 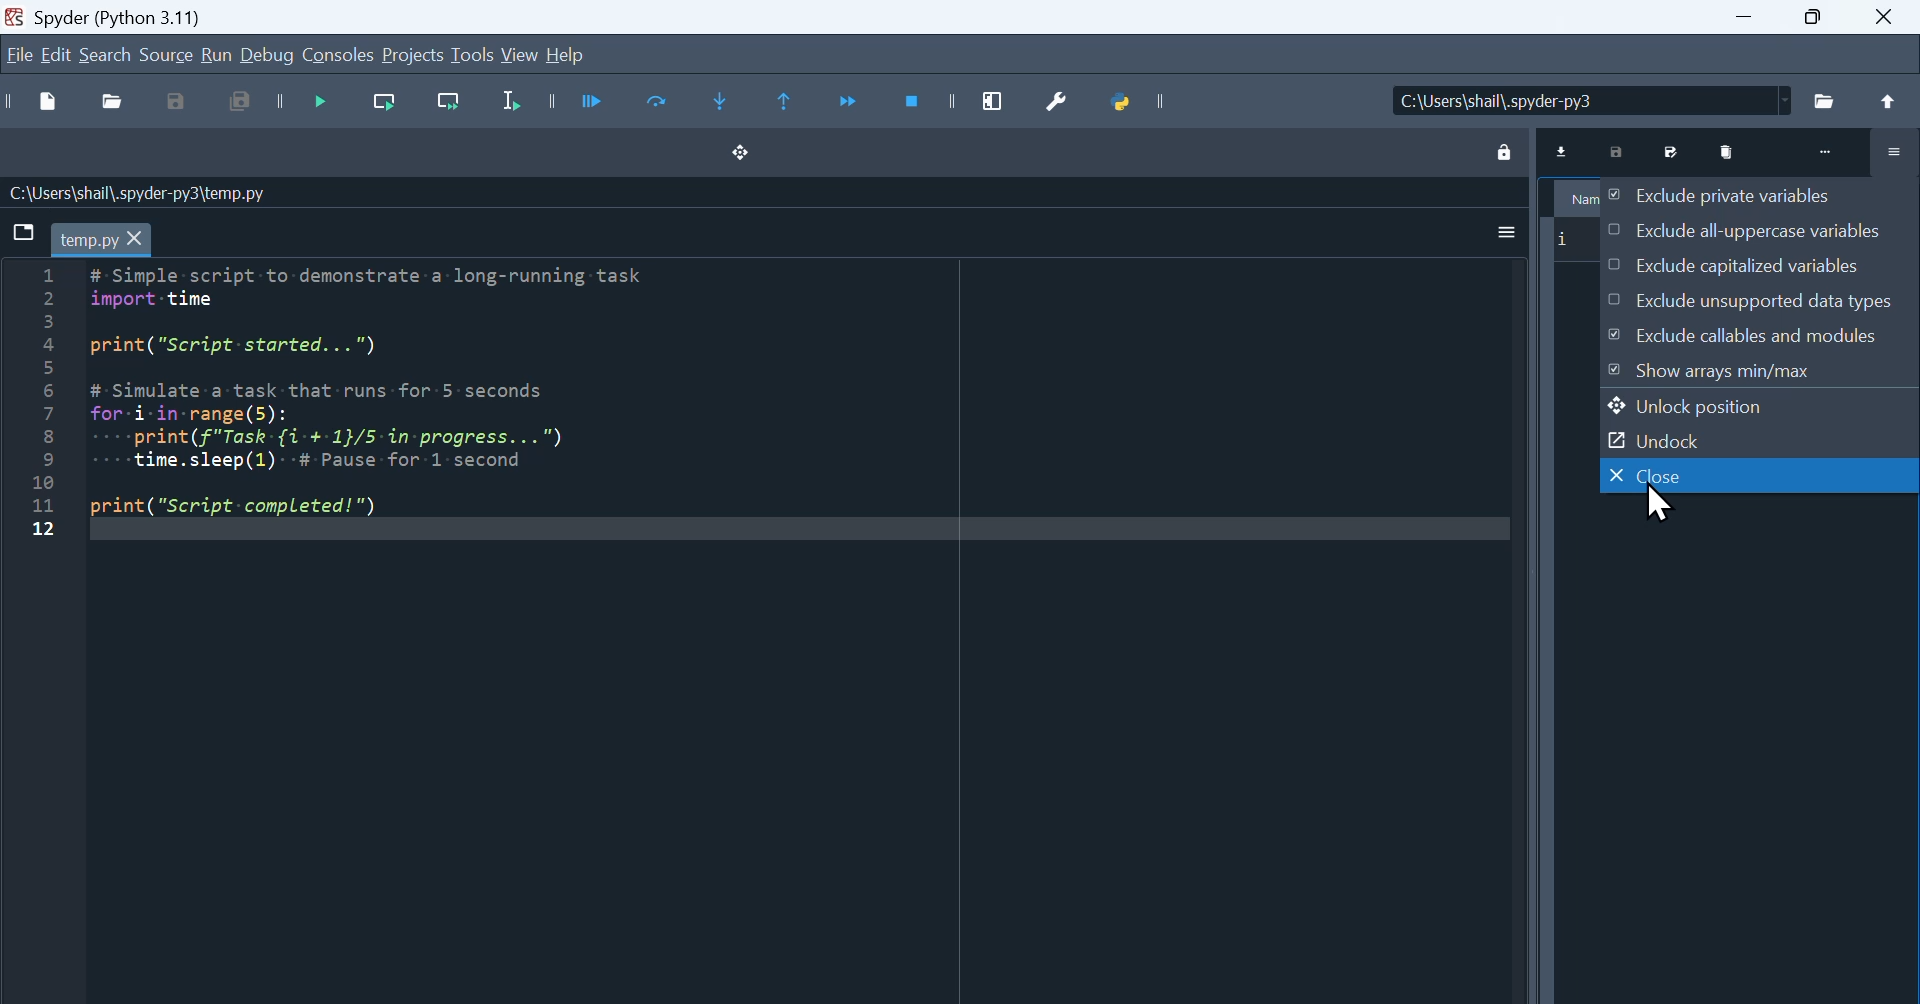 I want to click on Search, so click(x=106, y=53).